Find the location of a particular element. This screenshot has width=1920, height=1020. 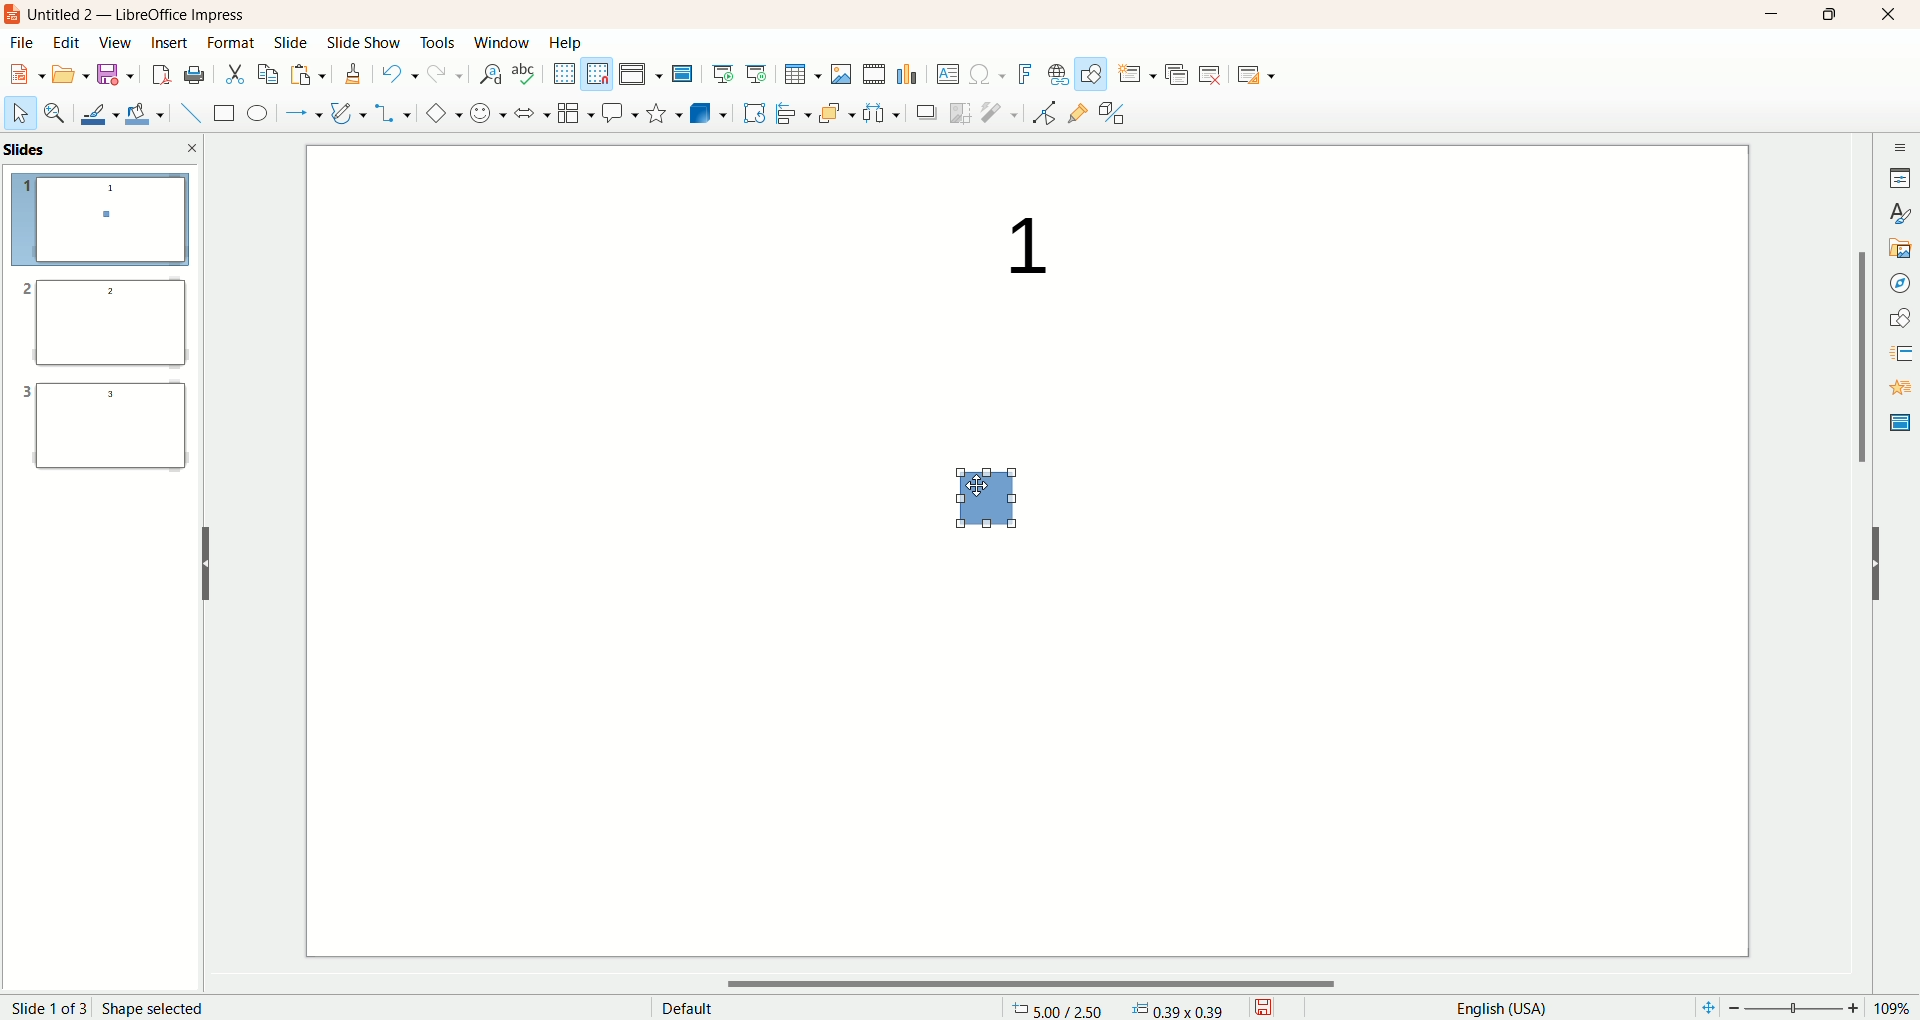

minimize is located at coordinates (1771, 15).